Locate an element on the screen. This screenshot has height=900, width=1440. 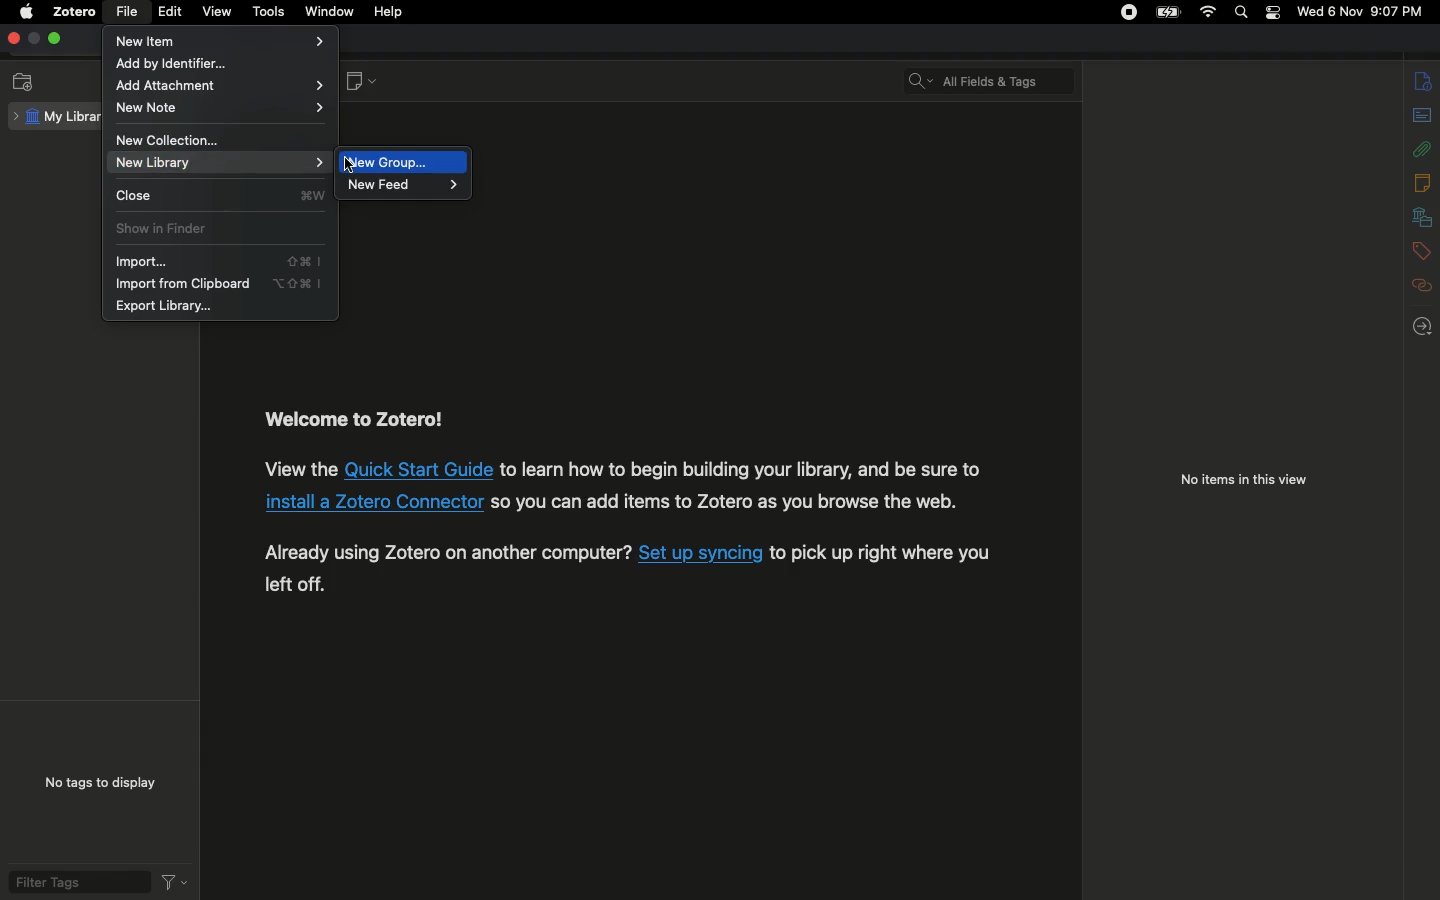
Minimize is located at coordinates (33, 39).